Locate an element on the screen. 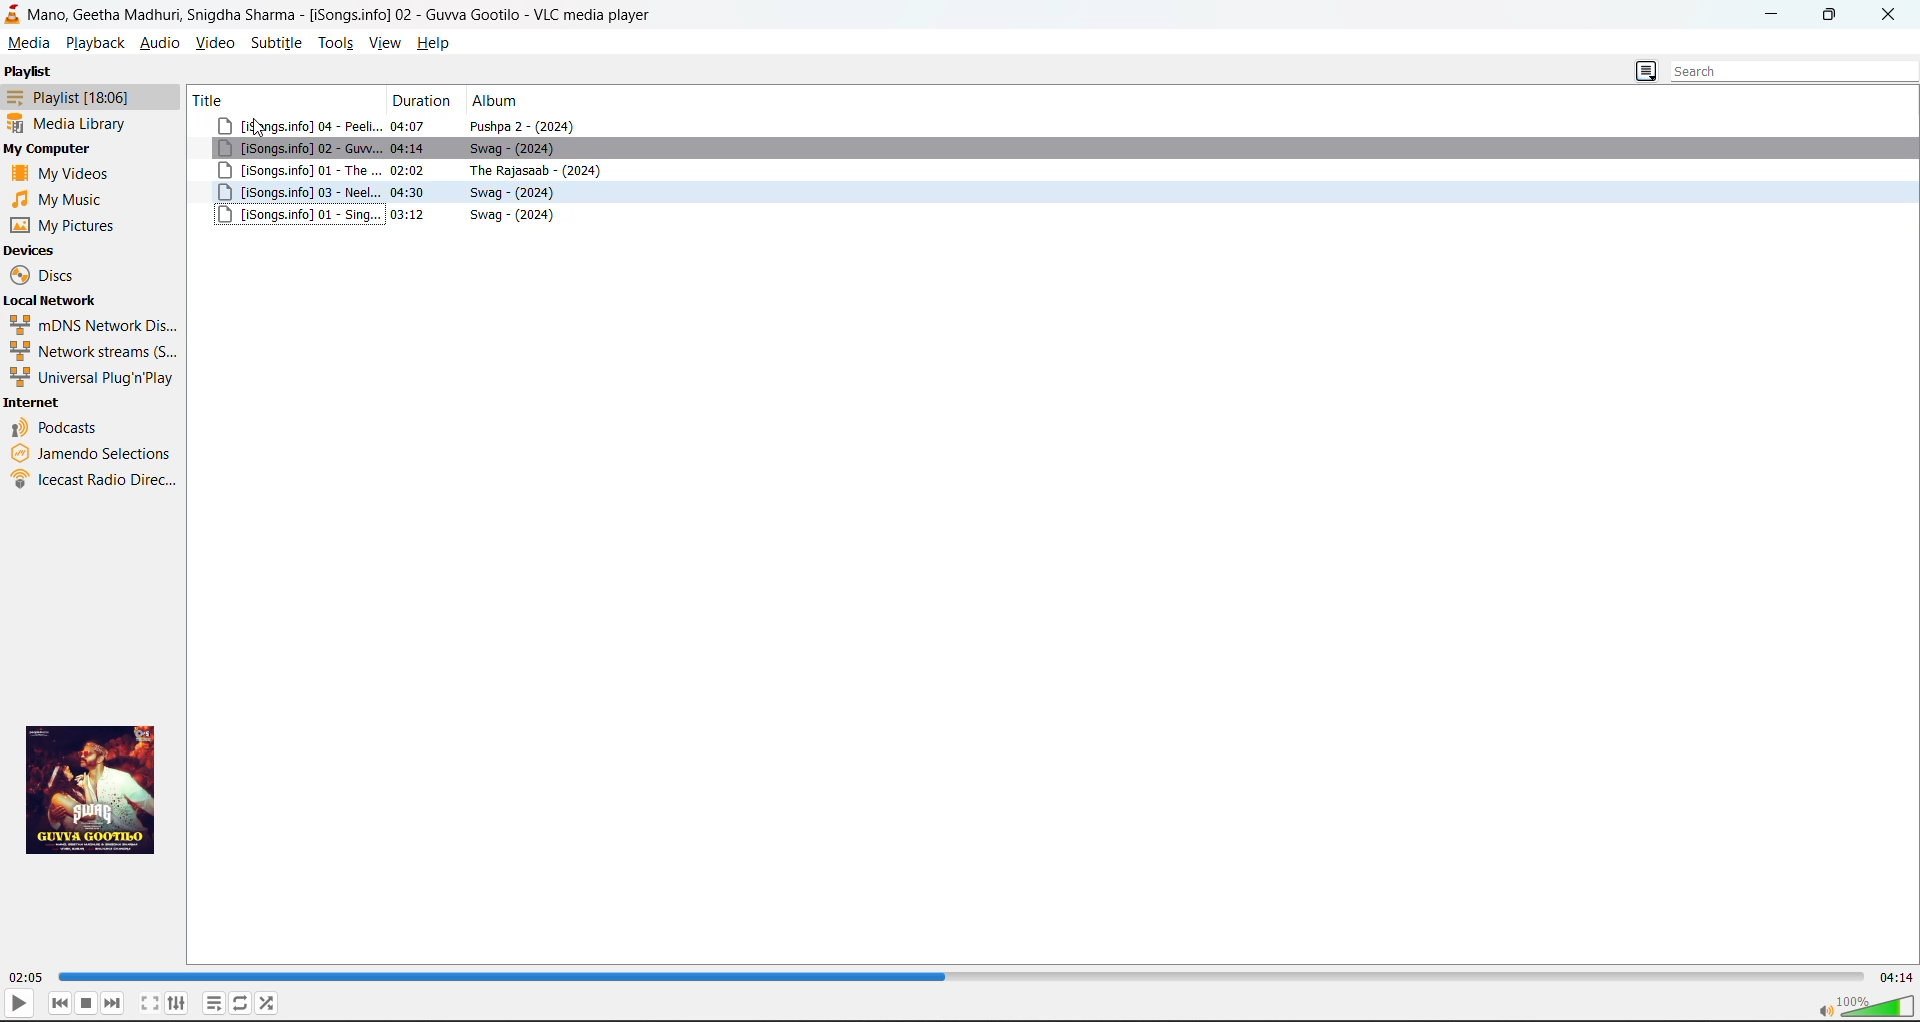 This screenshot has height=1022, width=1920. discs is located at coordinates (47, 275).